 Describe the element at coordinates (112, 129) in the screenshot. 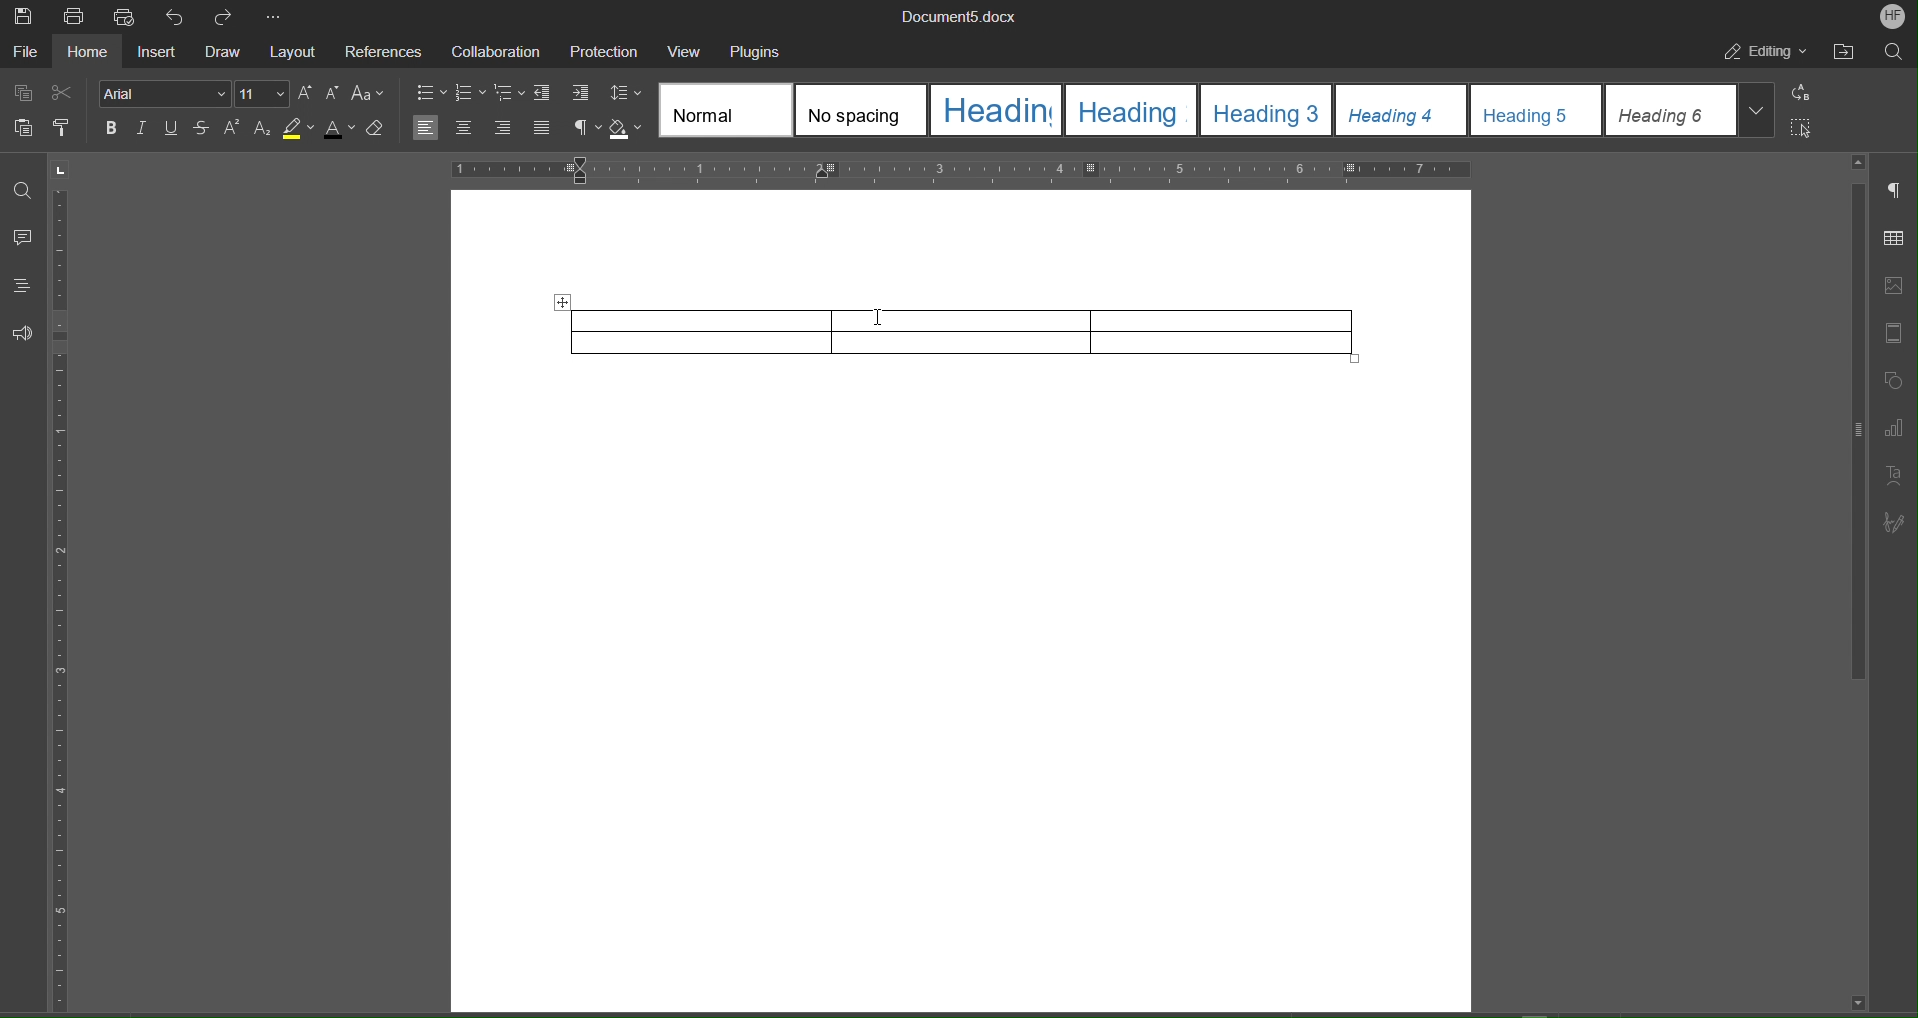

I see `Bold` at that location.